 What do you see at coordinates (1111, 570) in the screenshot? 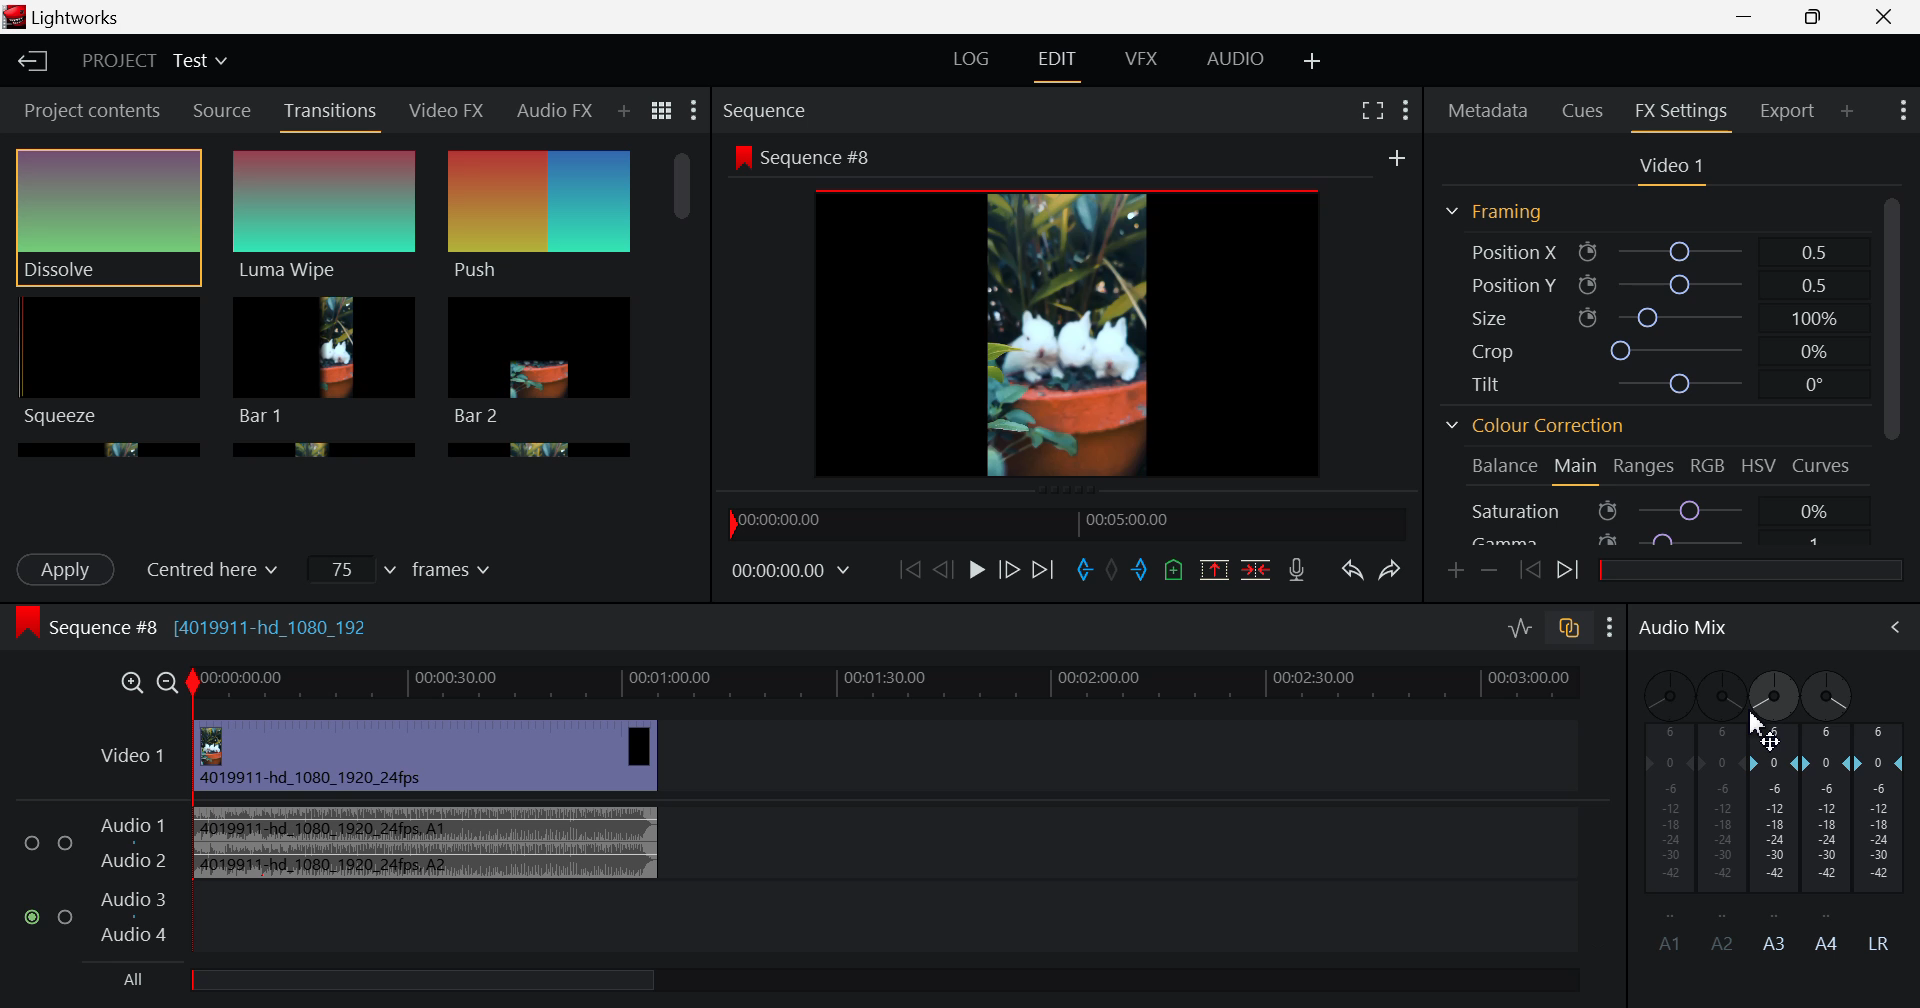
I see `Remove all marks` at bounding box center [1111, 570].